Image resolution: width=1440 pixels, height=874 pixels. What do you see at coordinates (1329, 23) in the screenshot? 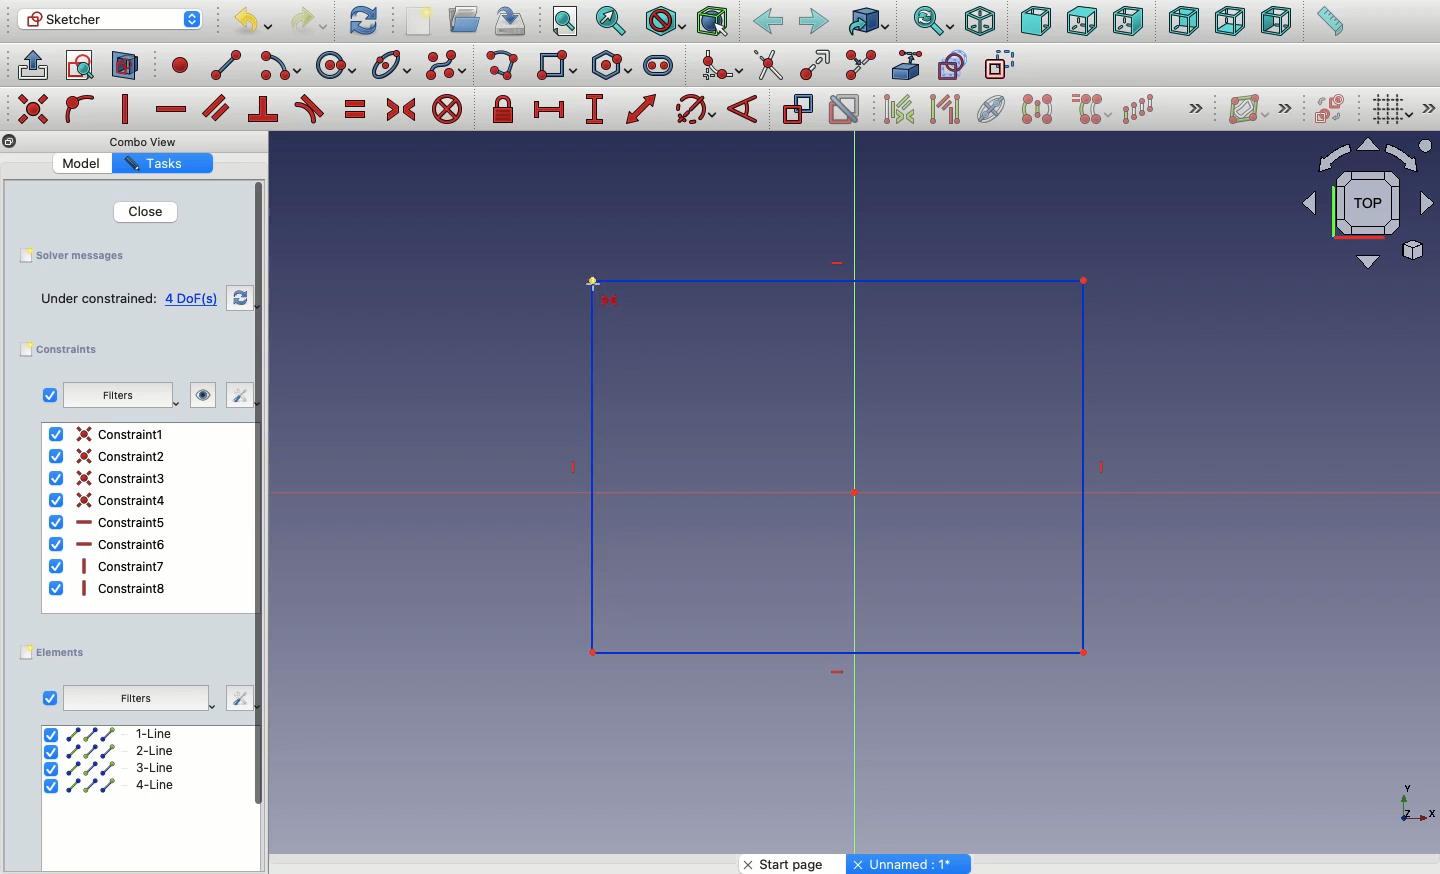
I see `Measure` at bounding box center [1329, 23].